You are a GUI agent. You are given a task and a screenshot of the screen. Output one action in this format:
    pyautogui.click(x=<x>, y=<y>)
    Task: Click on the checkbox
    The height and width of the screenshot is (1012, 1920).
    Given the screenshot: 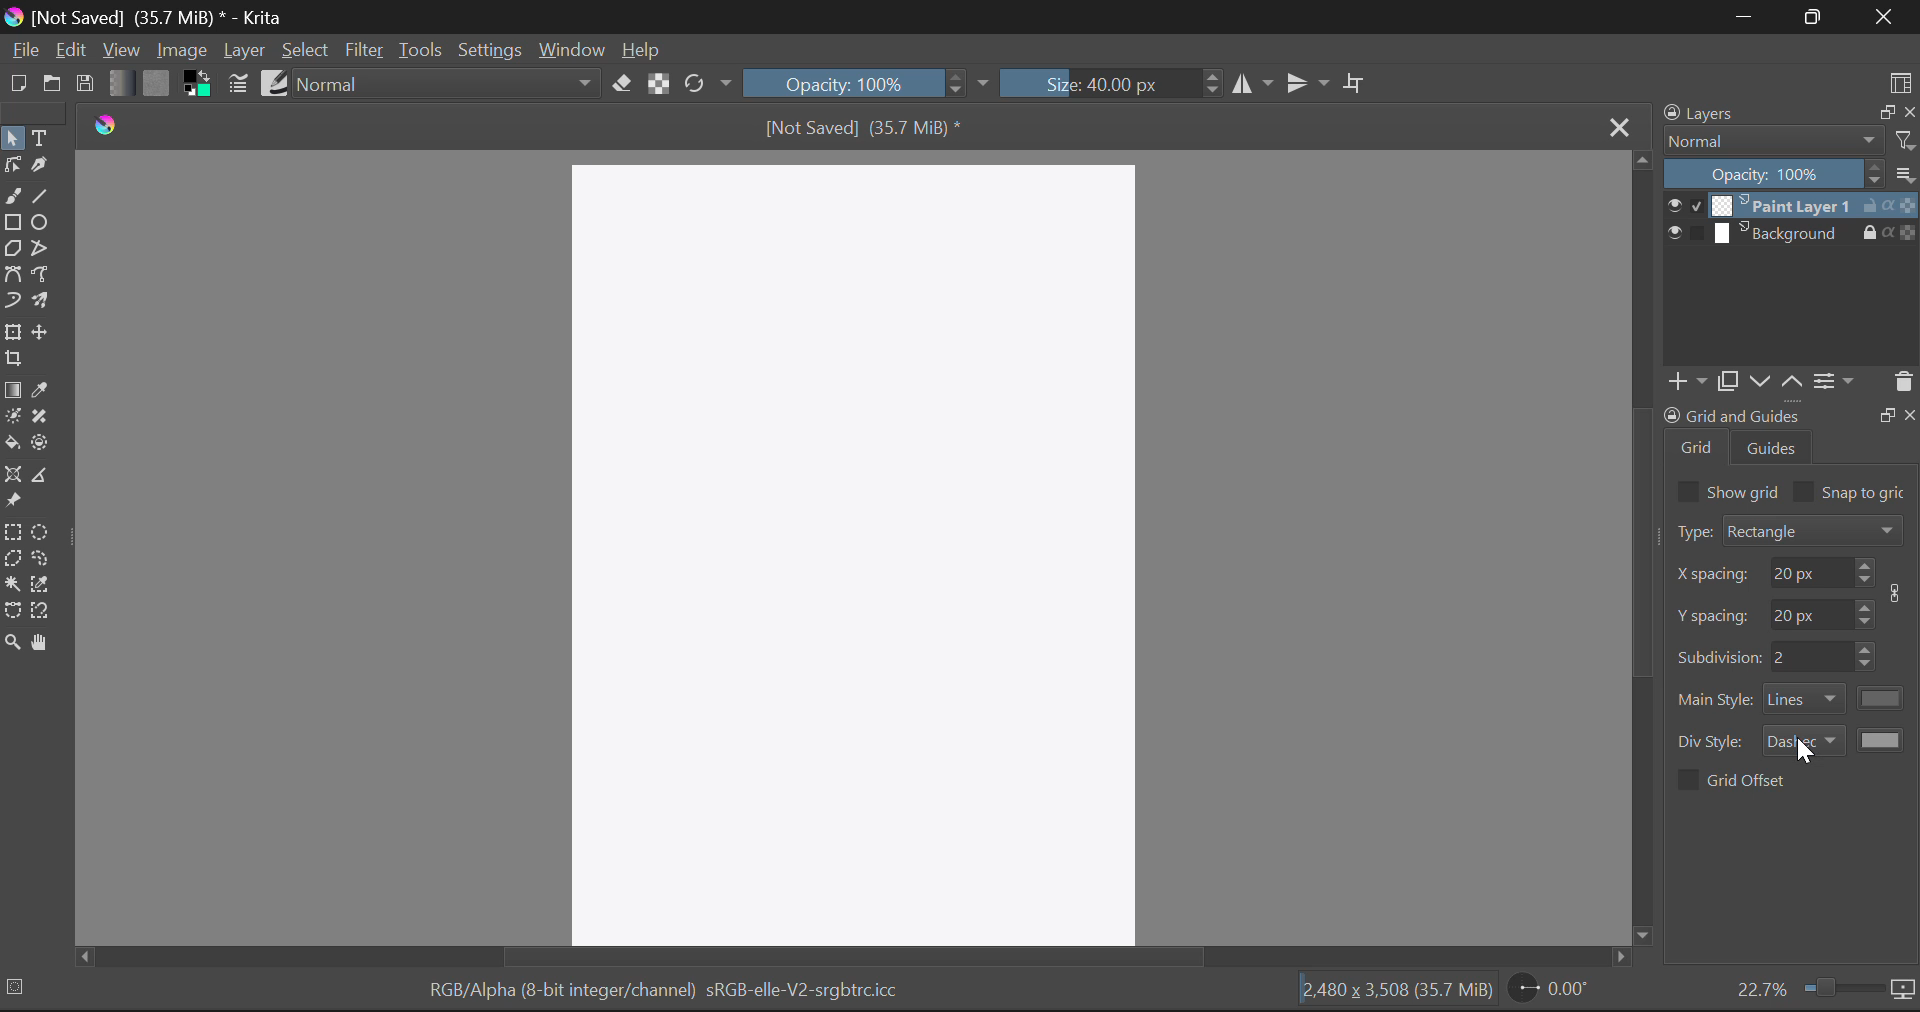 What is the action you would take?
    pyautogui.click(x=1686, y=780)
    